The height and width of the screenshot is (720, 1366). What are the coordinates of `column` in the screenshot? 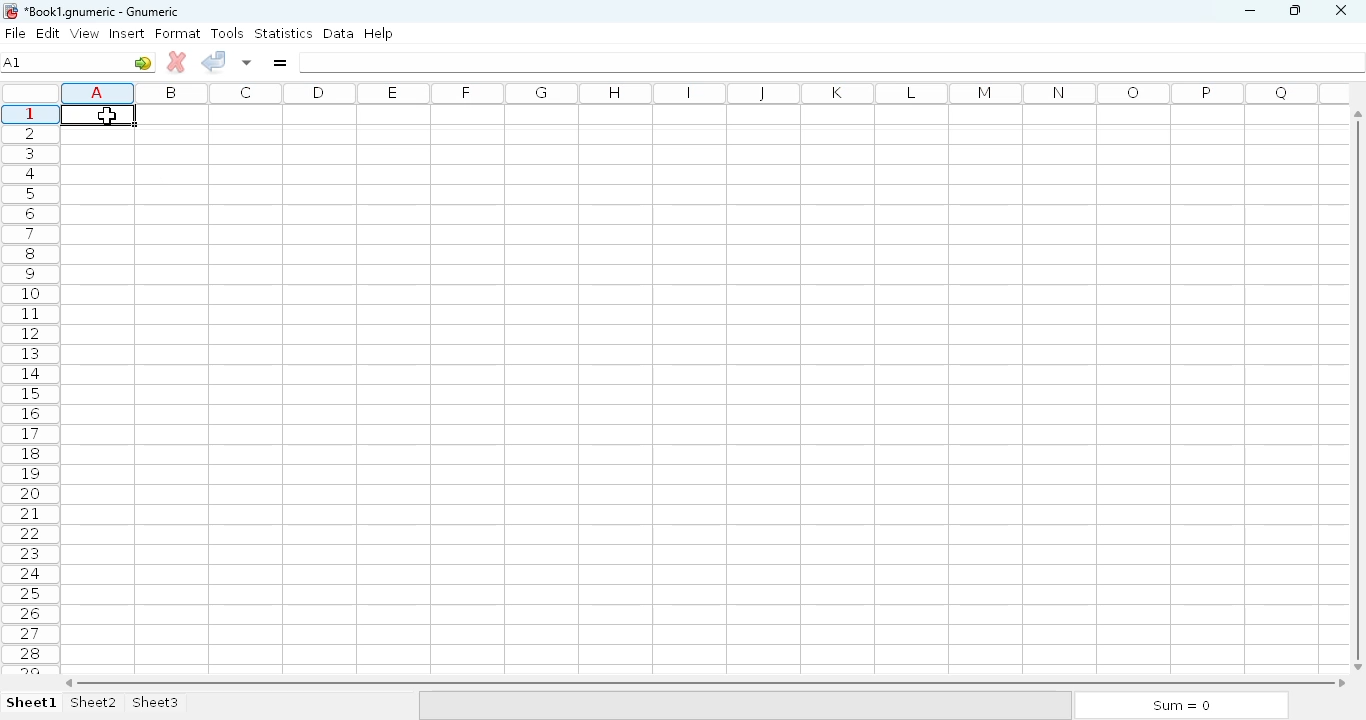 It's located at (699, 93).